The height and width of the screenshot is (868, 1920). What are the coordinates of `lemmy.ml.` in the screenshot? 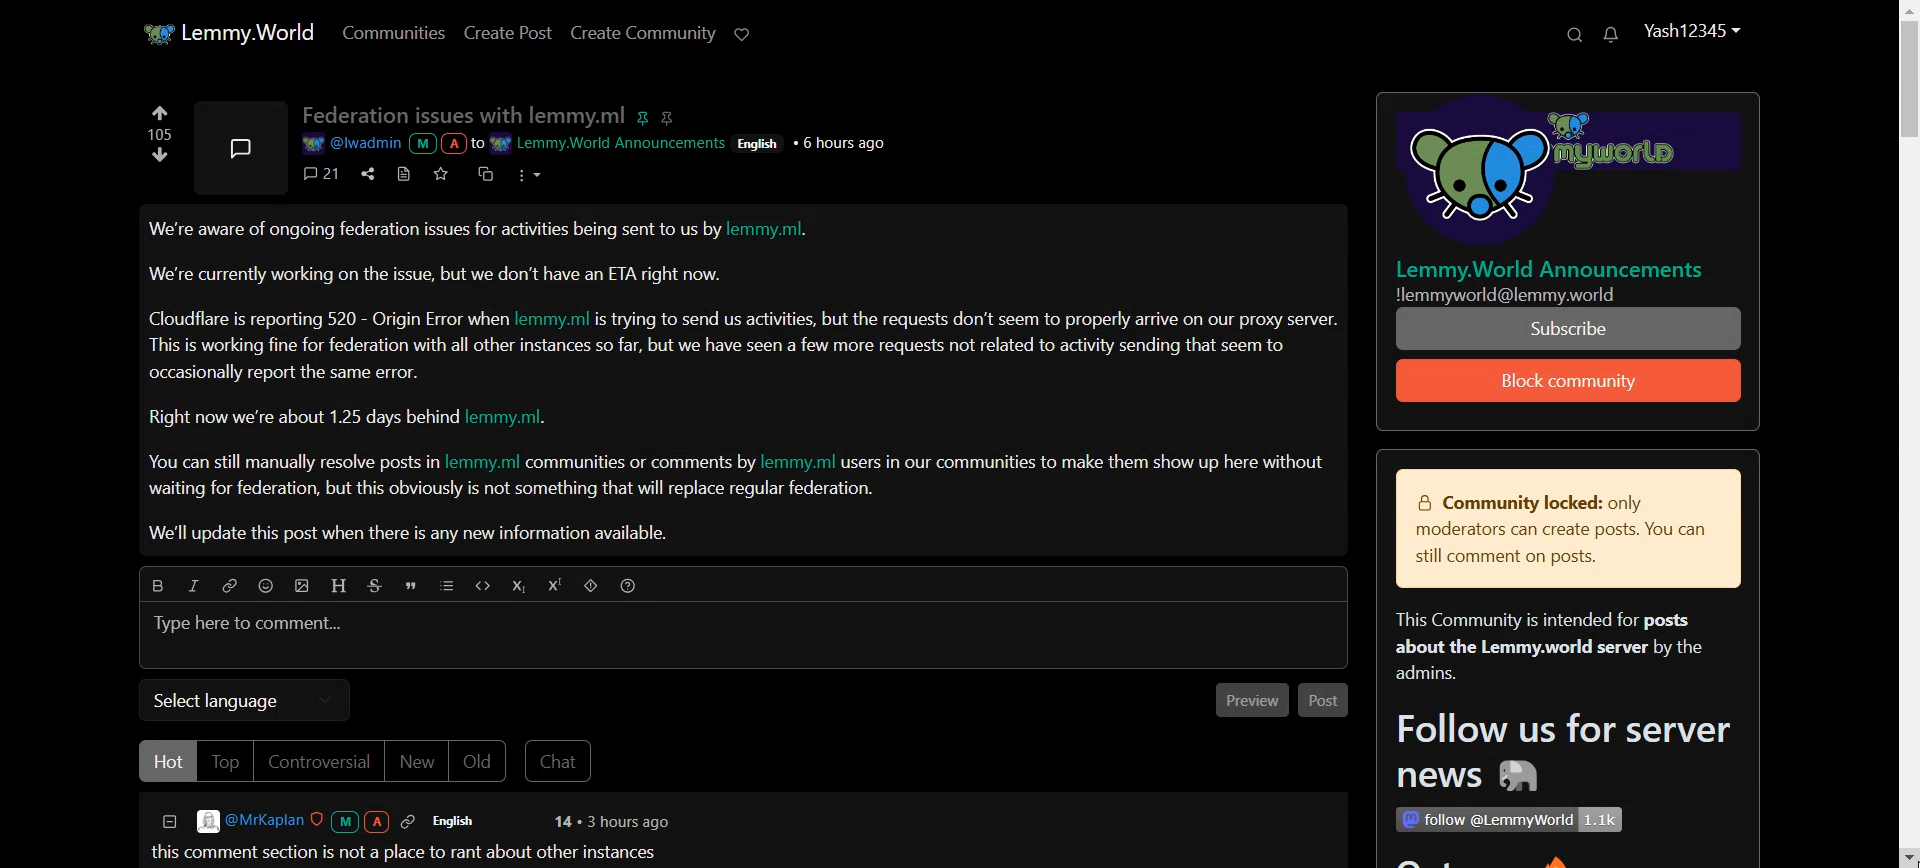 It's located at (518, 416).